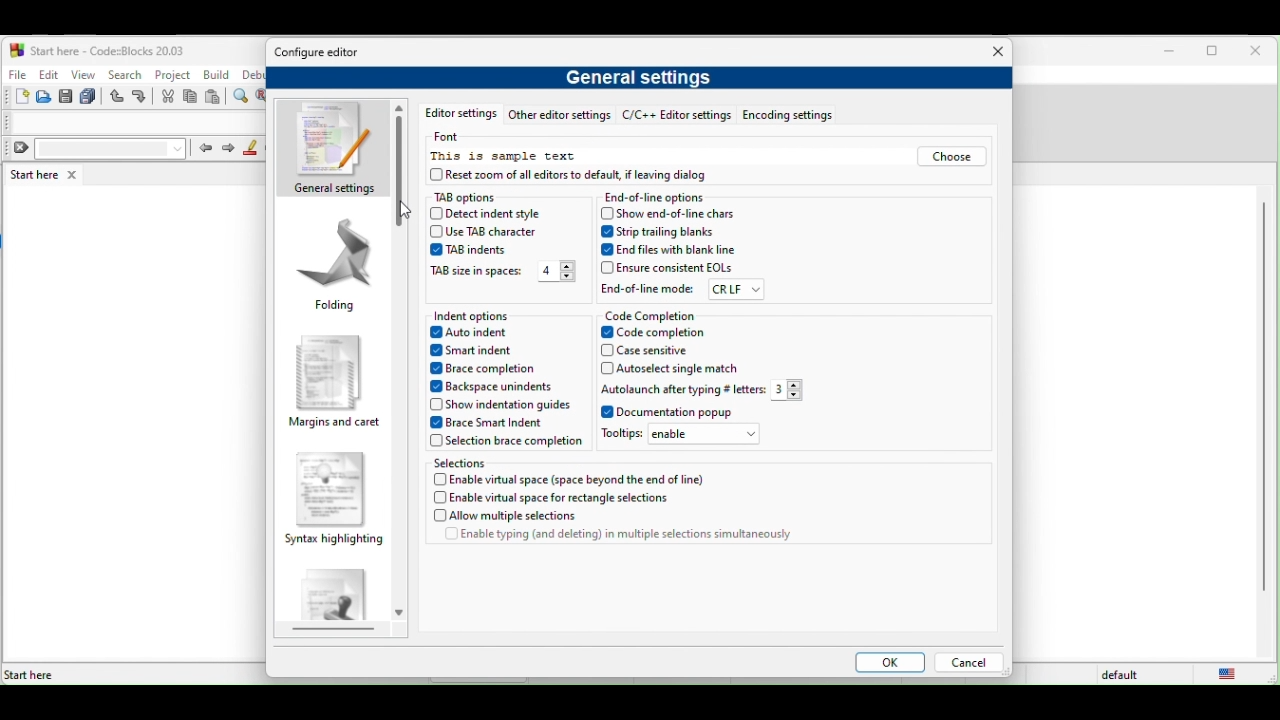 The width and height of the screenshot is (1280, 720). I want to click on cursor movement, so click(404, 210).